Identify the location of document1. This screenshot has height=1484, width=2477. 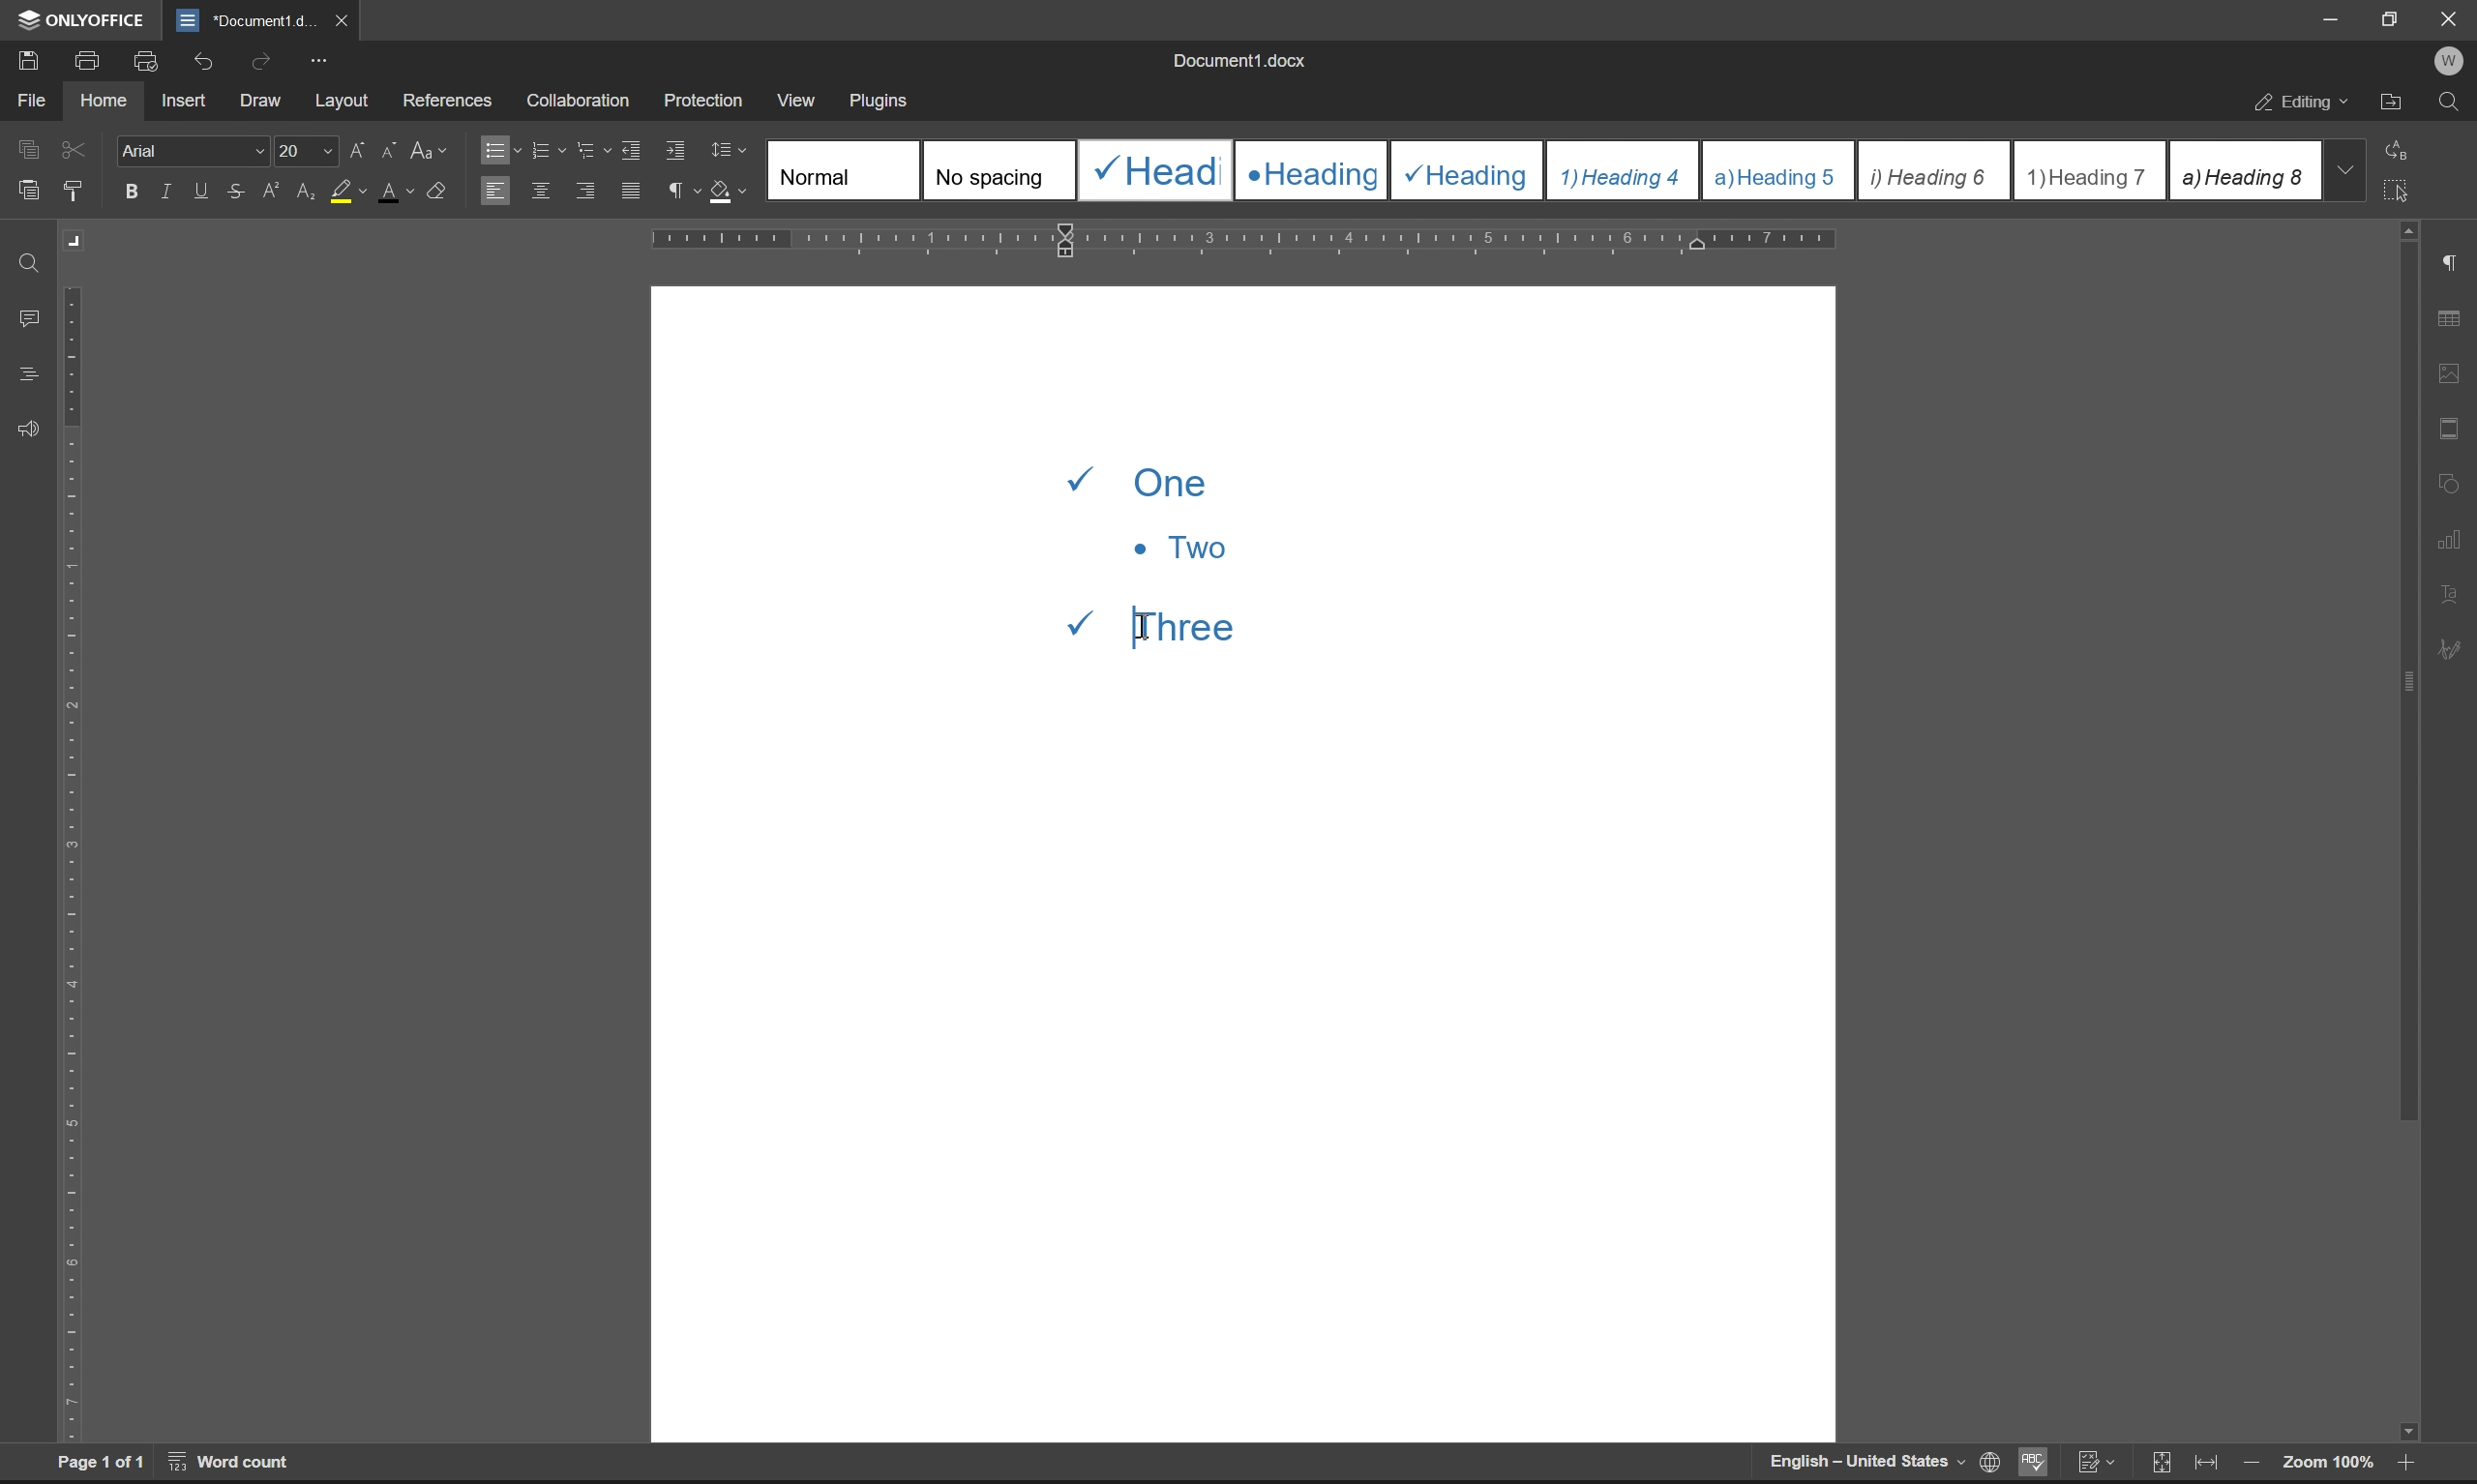
(245, 21).